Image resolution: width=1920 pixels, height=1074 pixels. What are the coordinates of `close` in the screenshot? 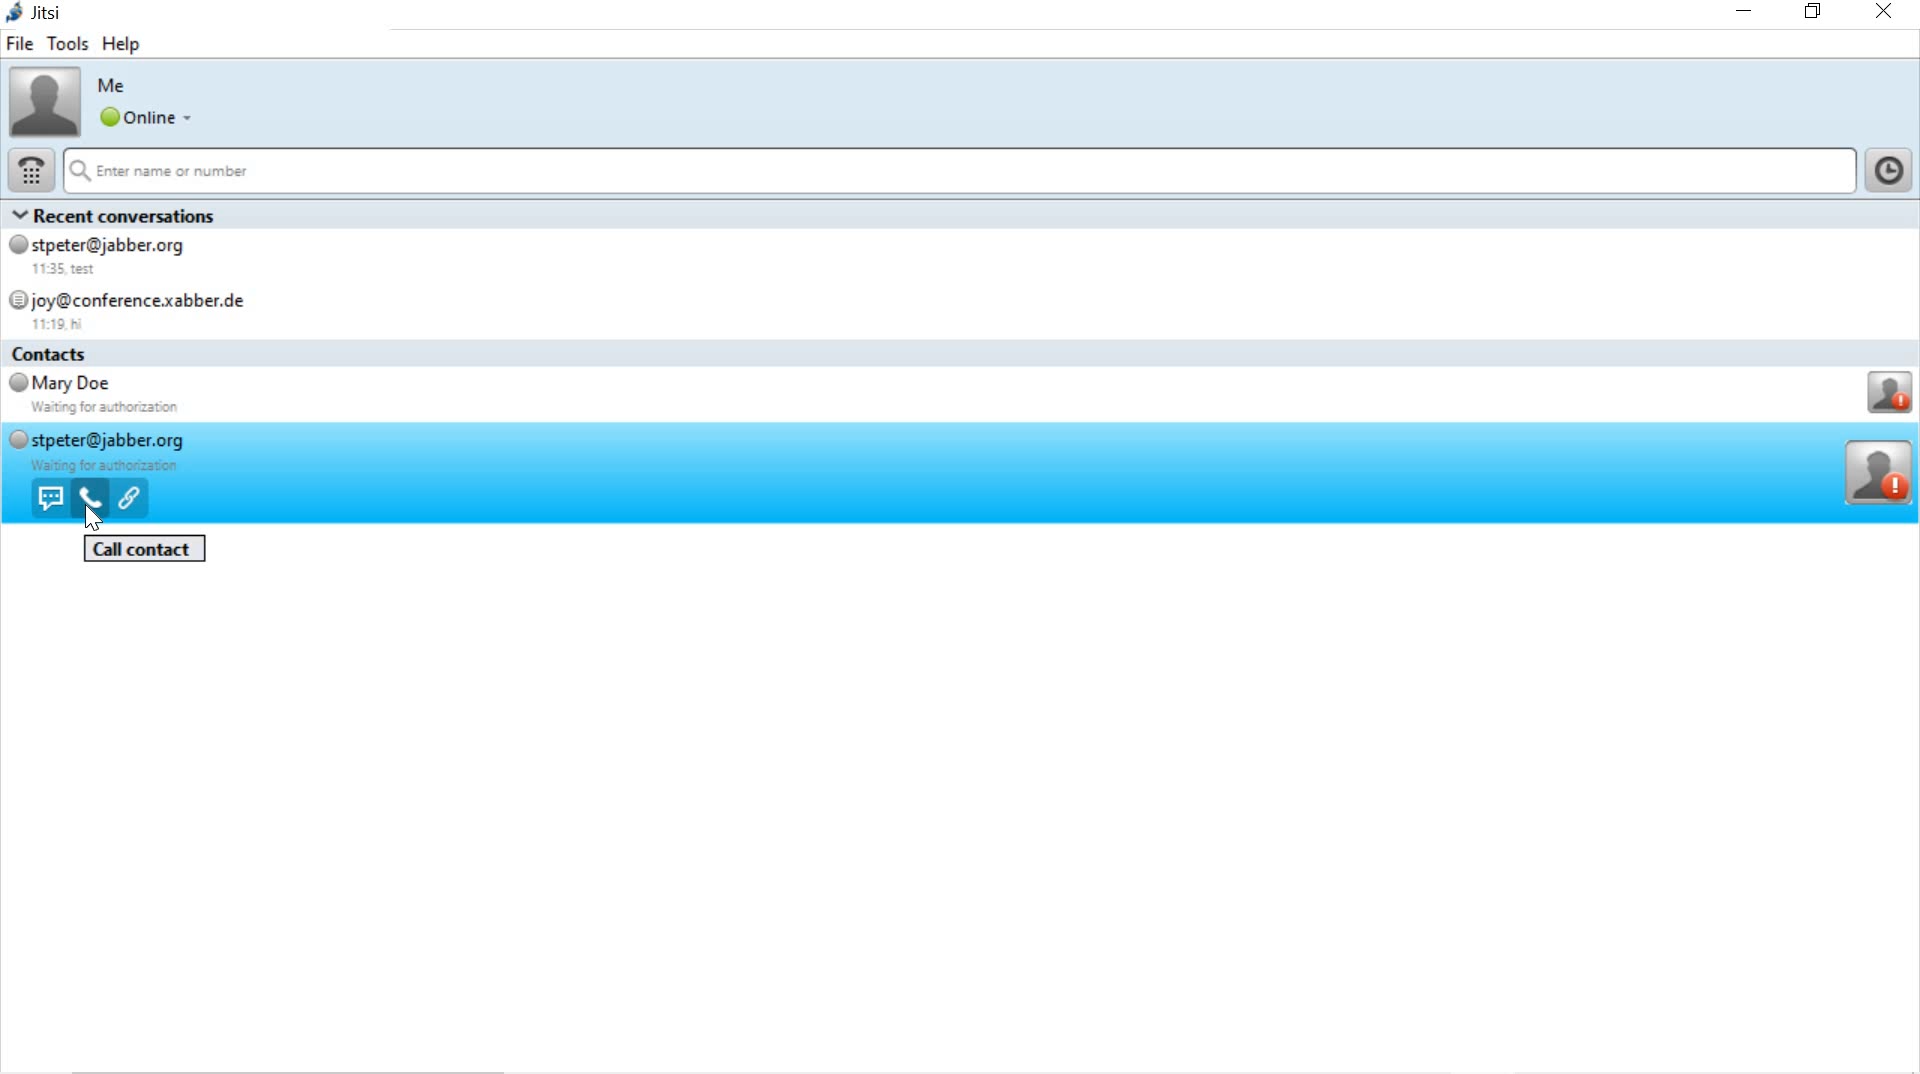 It's located at (1885, 12).